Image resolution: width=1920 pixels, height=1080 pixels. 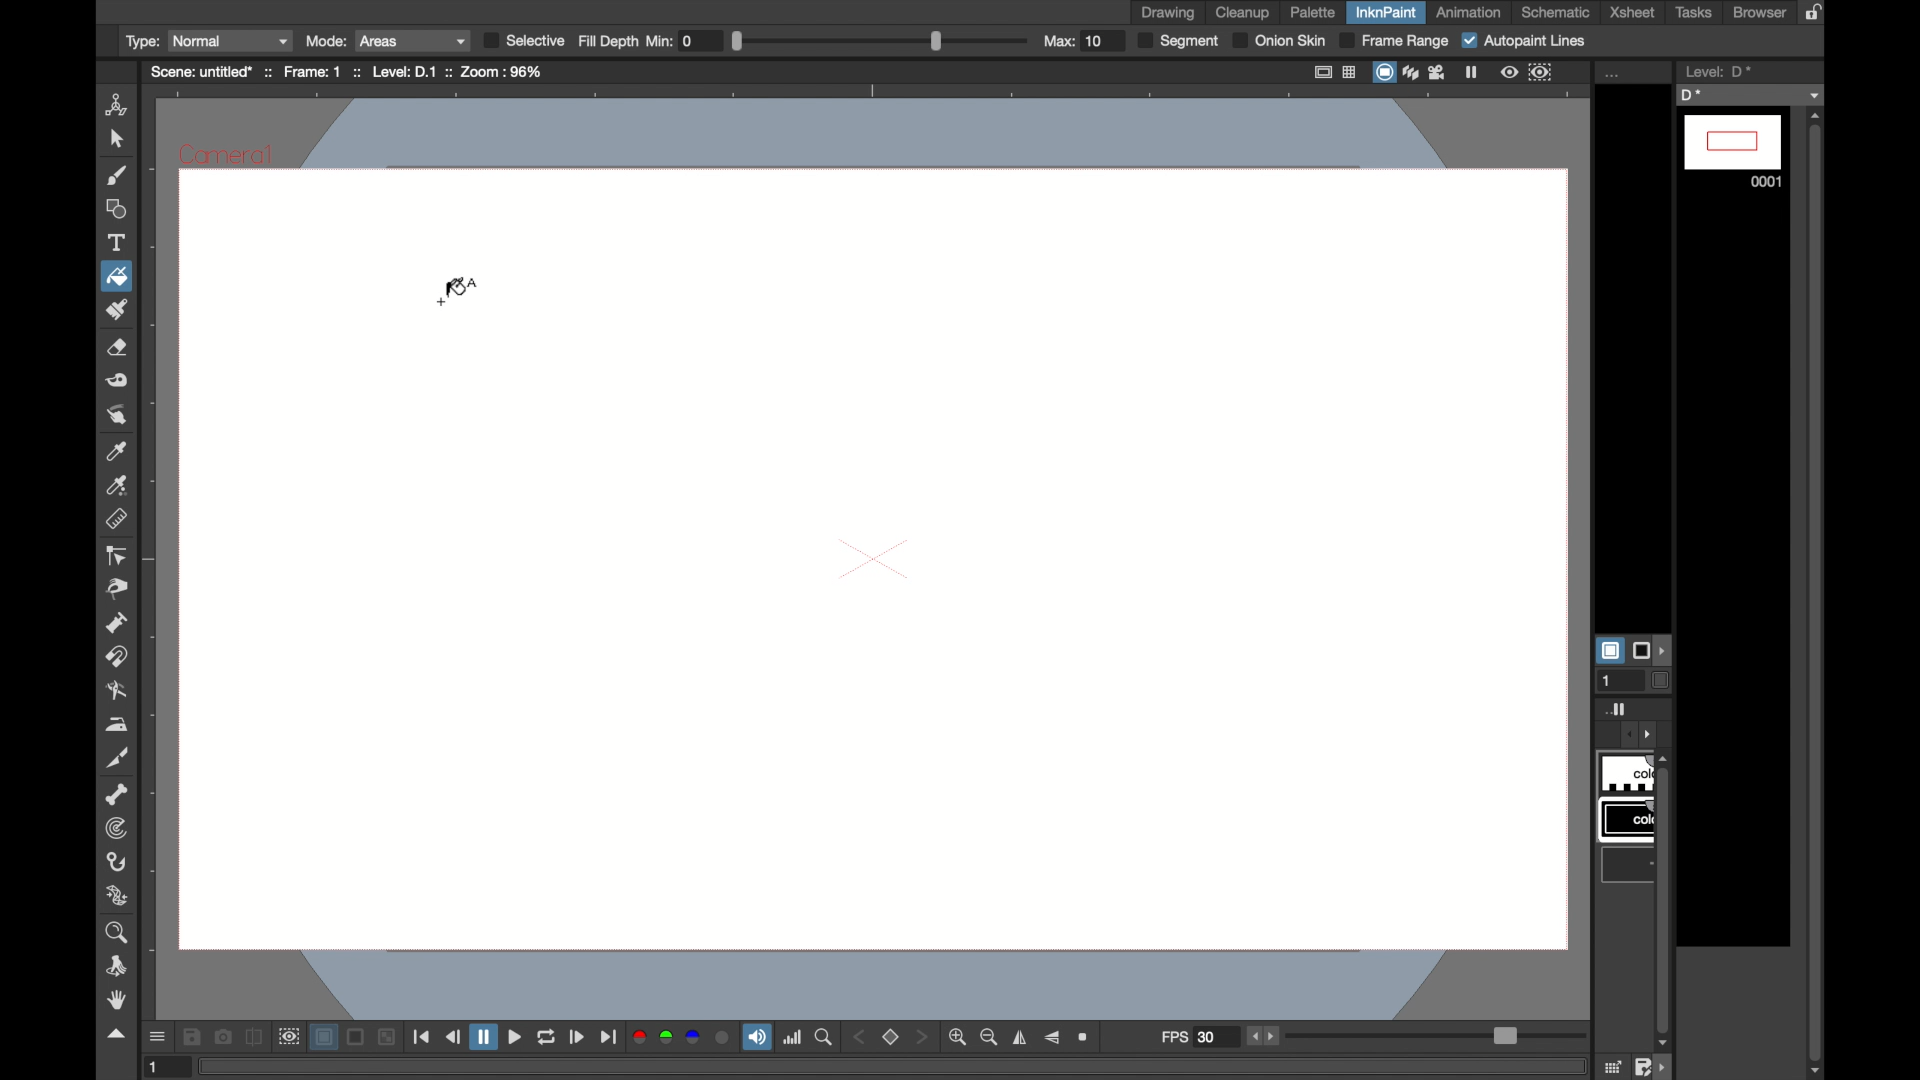 I want to click on pinch tool, so click(x=119, y=590).